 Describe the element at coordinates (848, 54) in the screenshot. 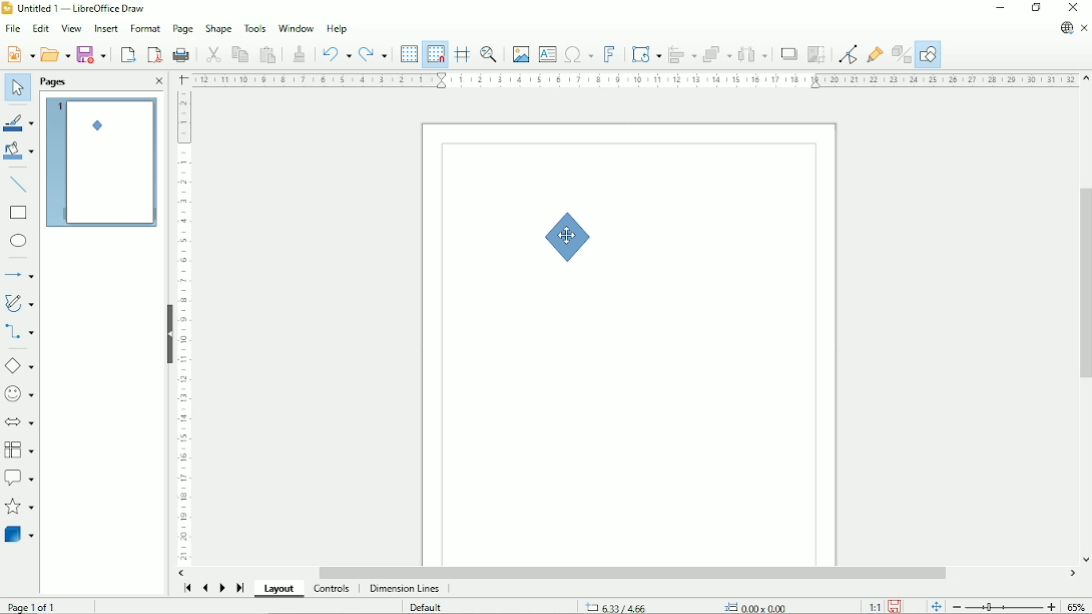

I see `Toggle point edit mode` at that location.